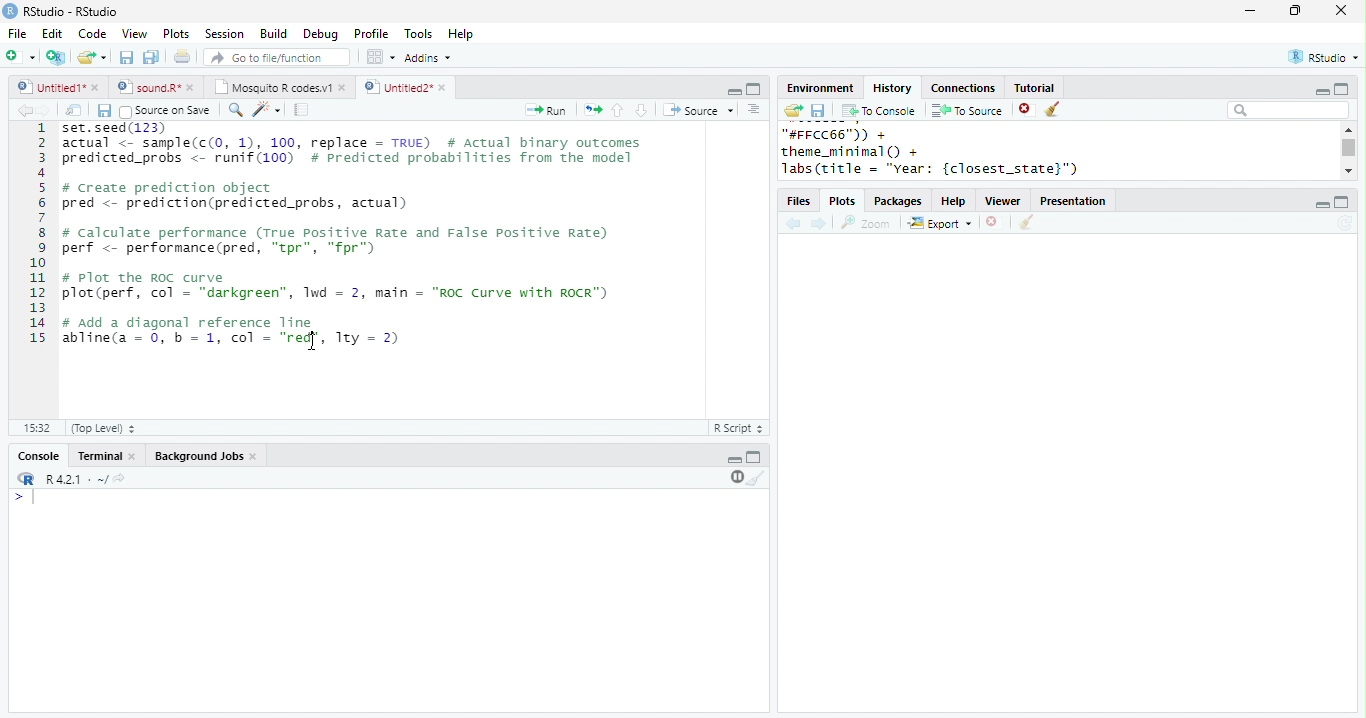  Describe the element at coordinates (52, 34) in the screenshot. I see `Edit` at that location.